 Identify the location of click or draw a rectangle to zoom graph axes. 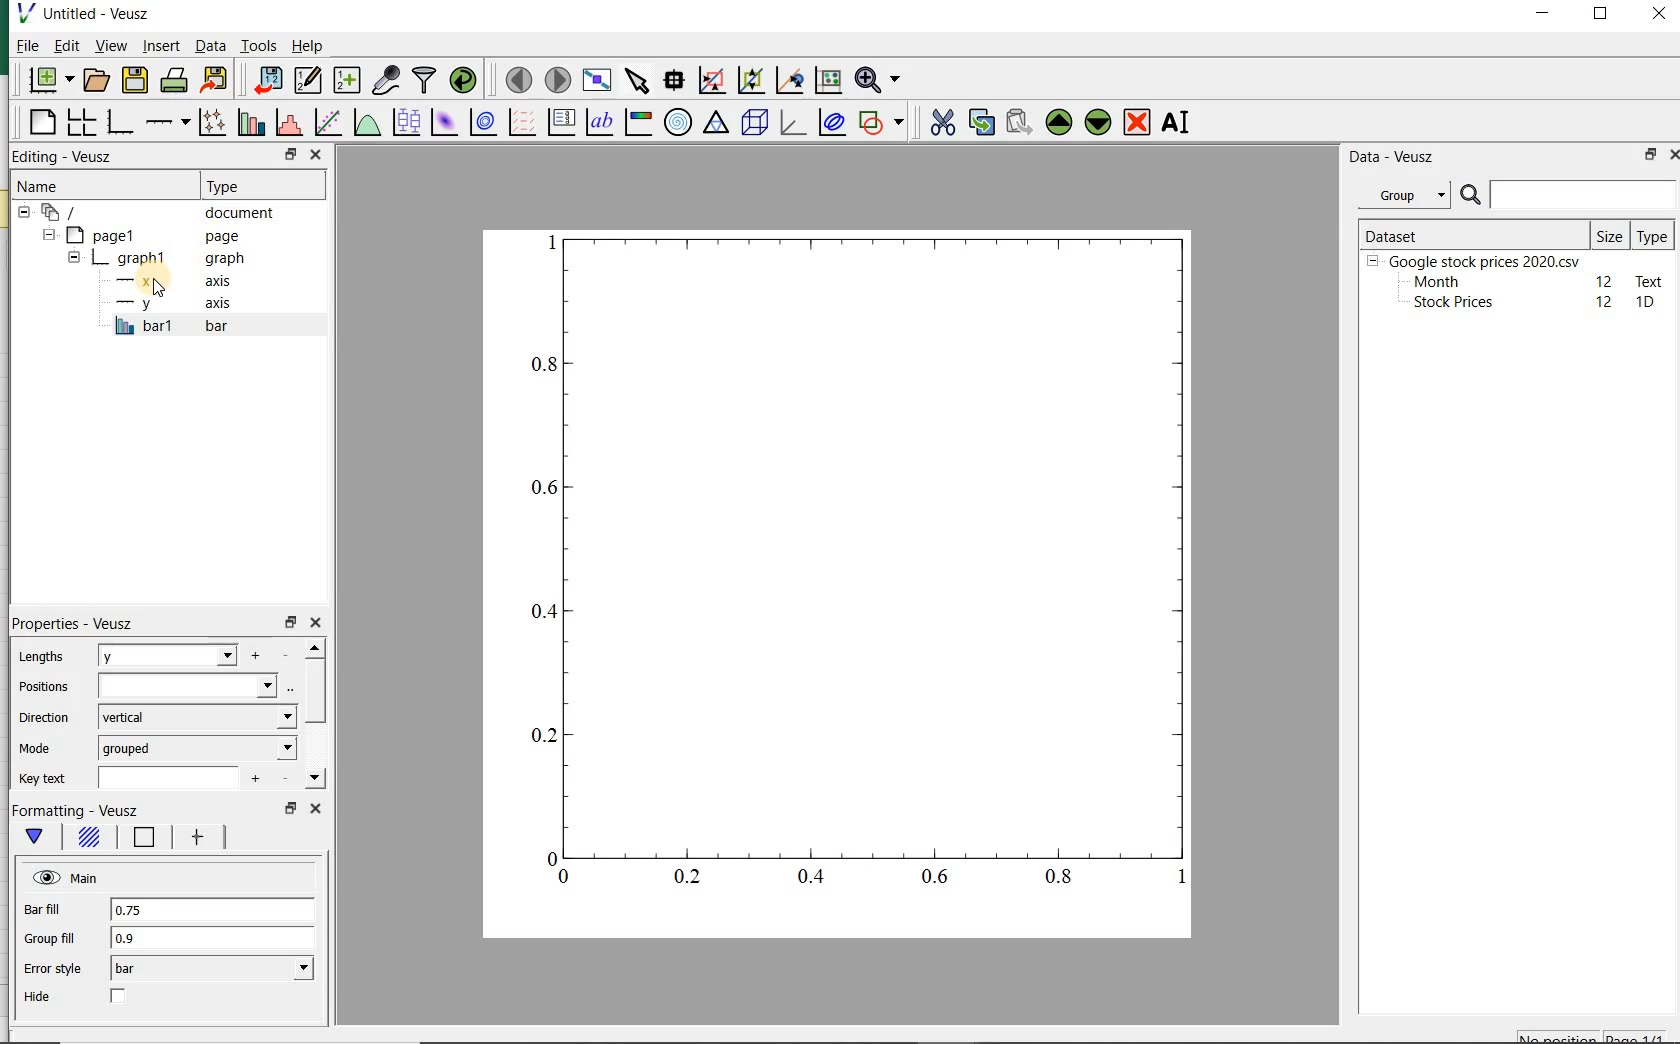
(711, 80).